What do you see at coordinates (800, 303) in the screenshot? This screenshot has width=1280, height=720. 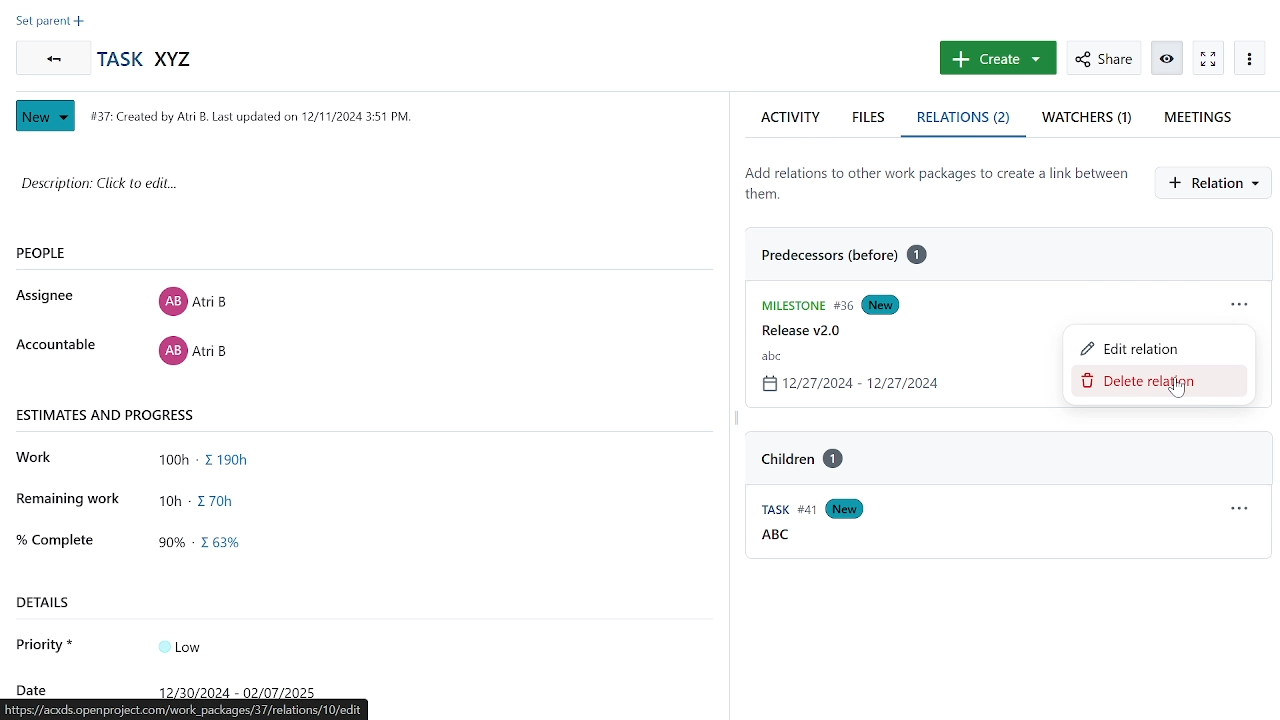 I see `Milestone` at bounding box center [800, 303].